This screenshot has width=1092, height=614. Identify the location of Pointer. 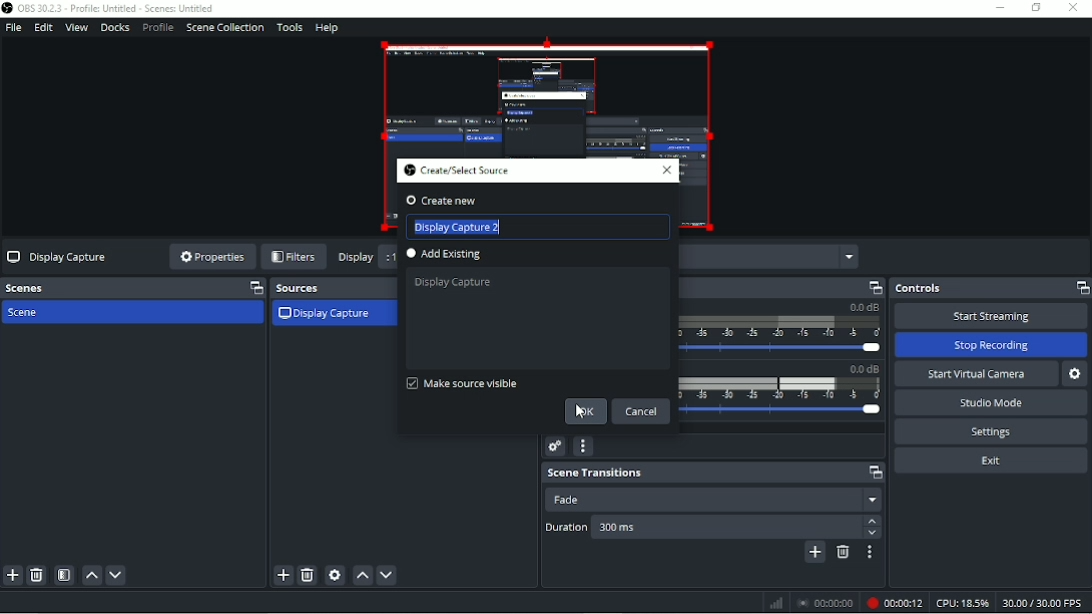
(583, 417).